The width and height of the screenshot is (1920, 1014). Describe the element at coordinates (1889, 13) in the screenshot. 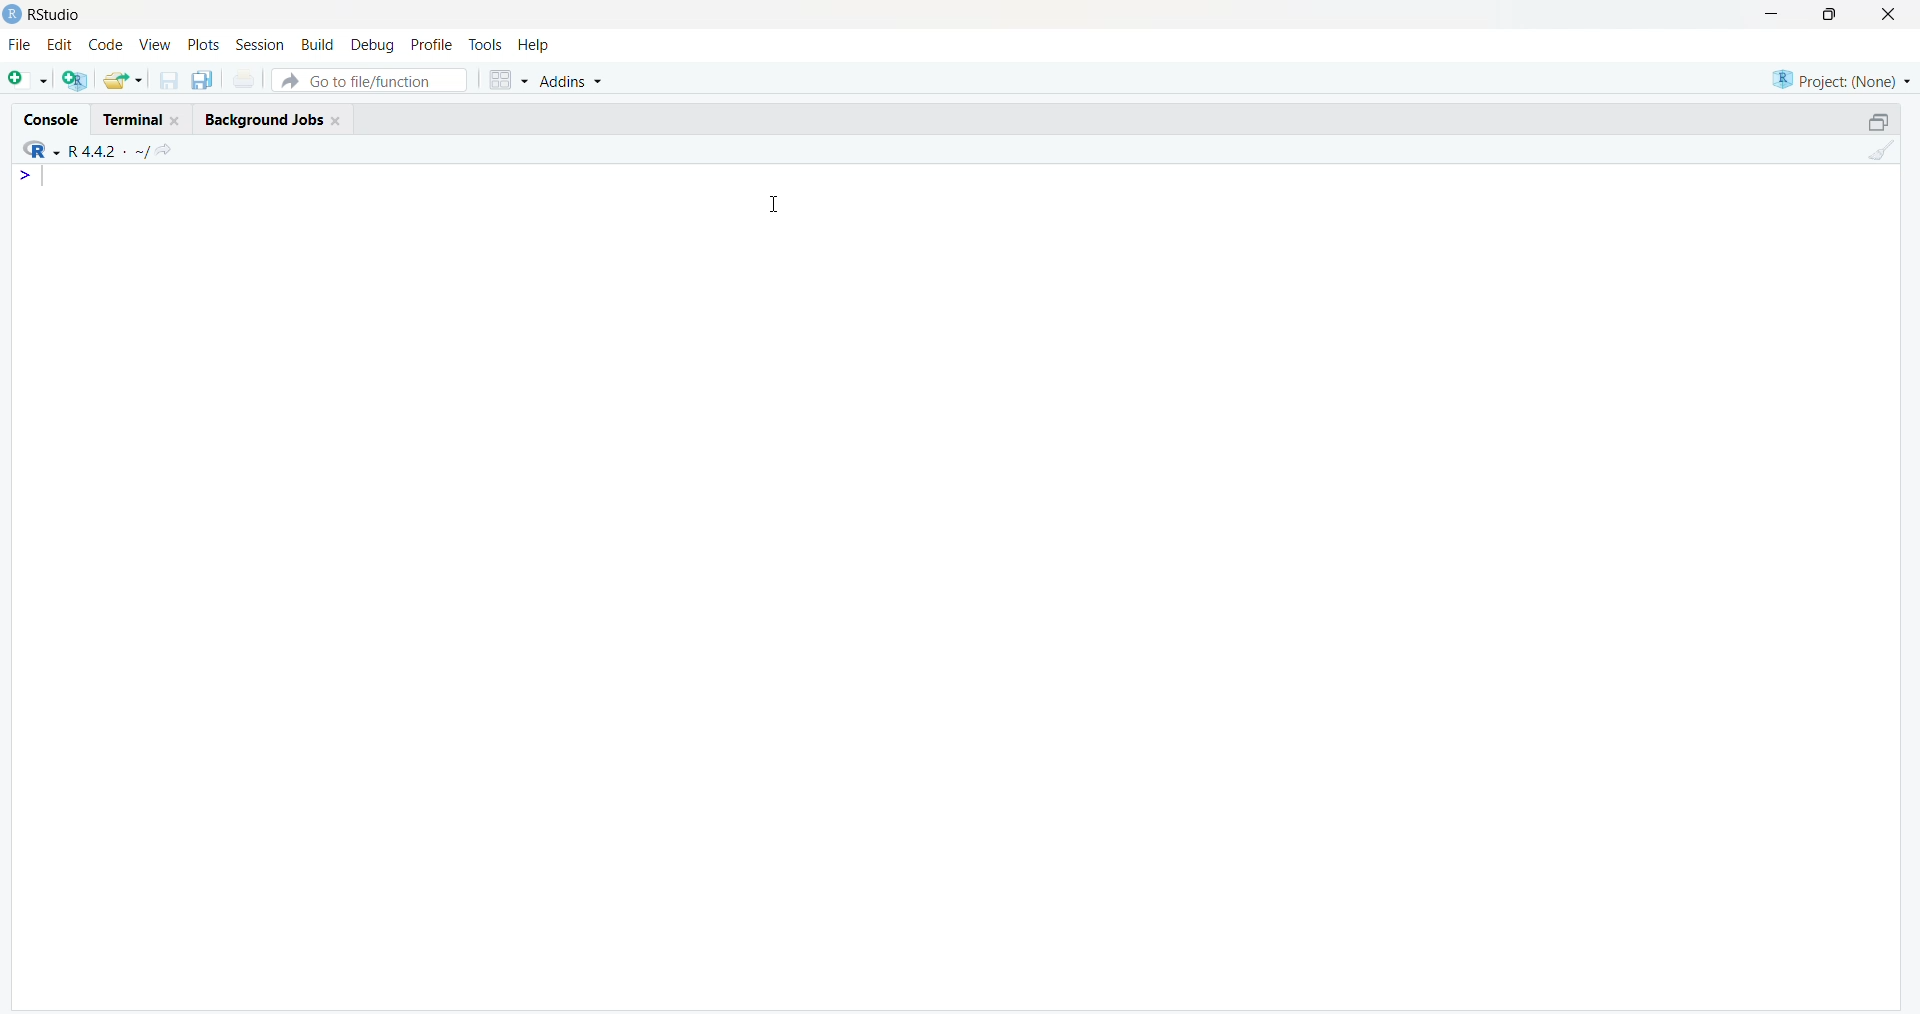

I see `close` at that location.